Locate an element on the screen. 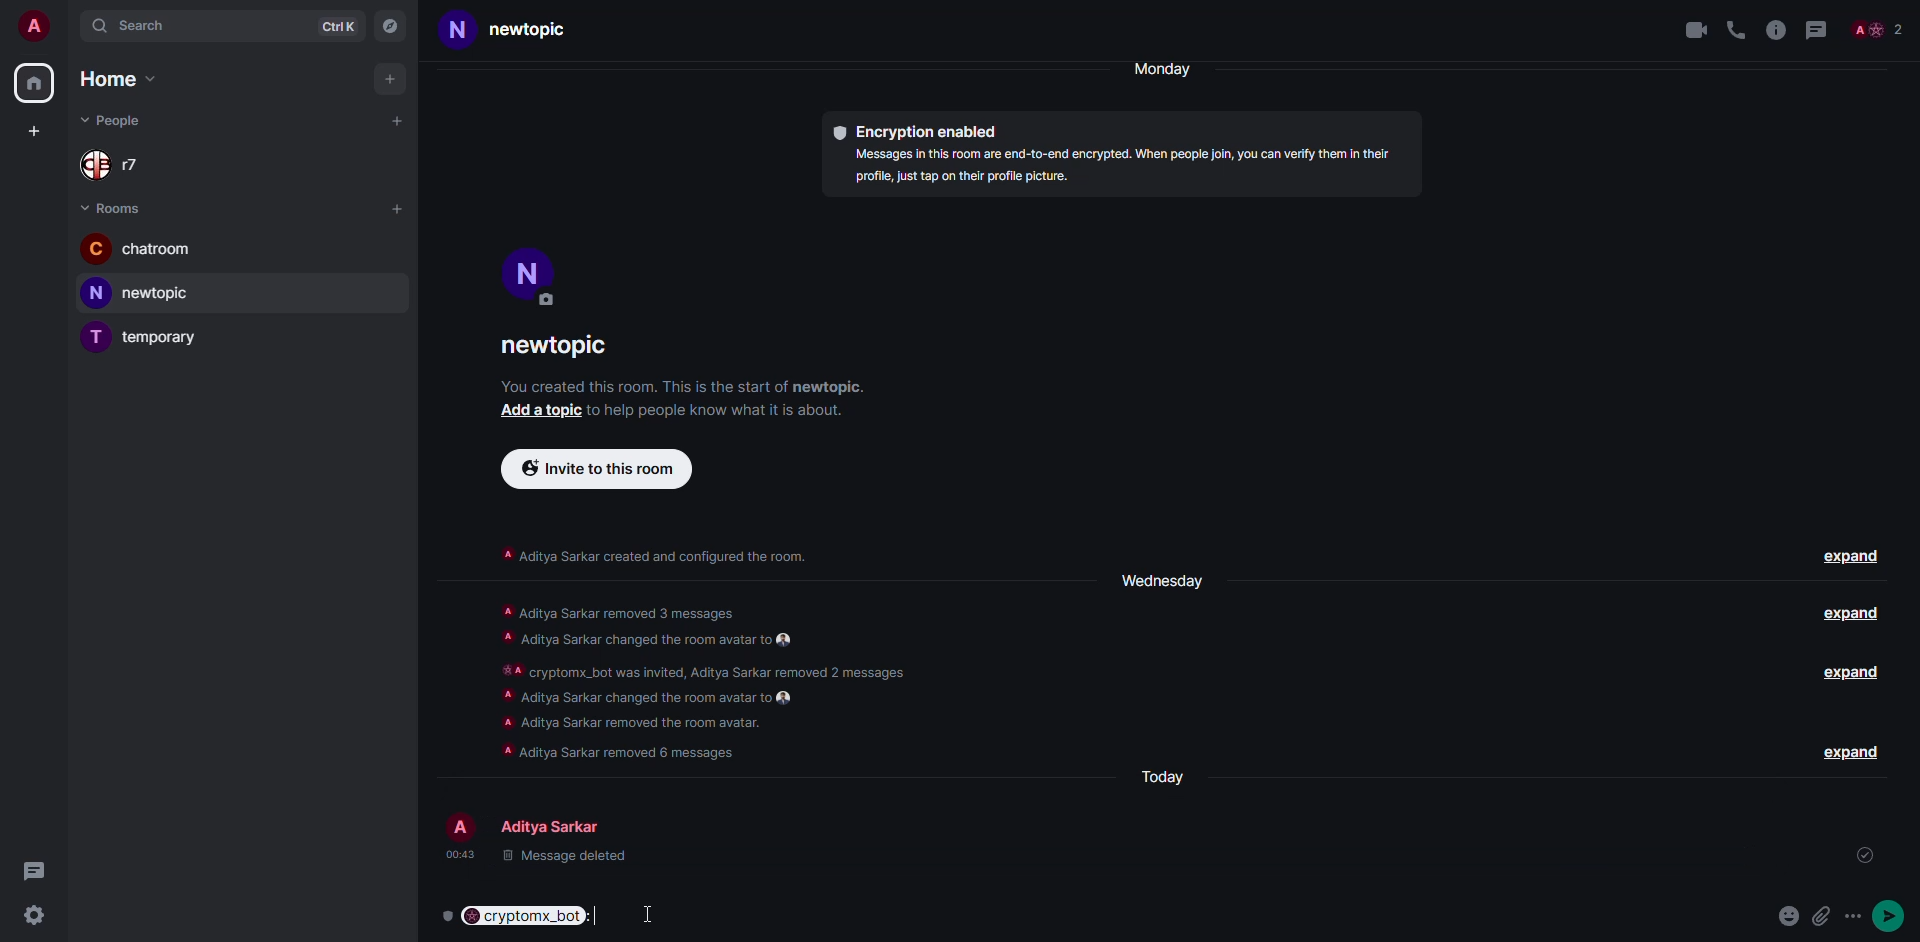  navigator is located at coordinates (392, 26).